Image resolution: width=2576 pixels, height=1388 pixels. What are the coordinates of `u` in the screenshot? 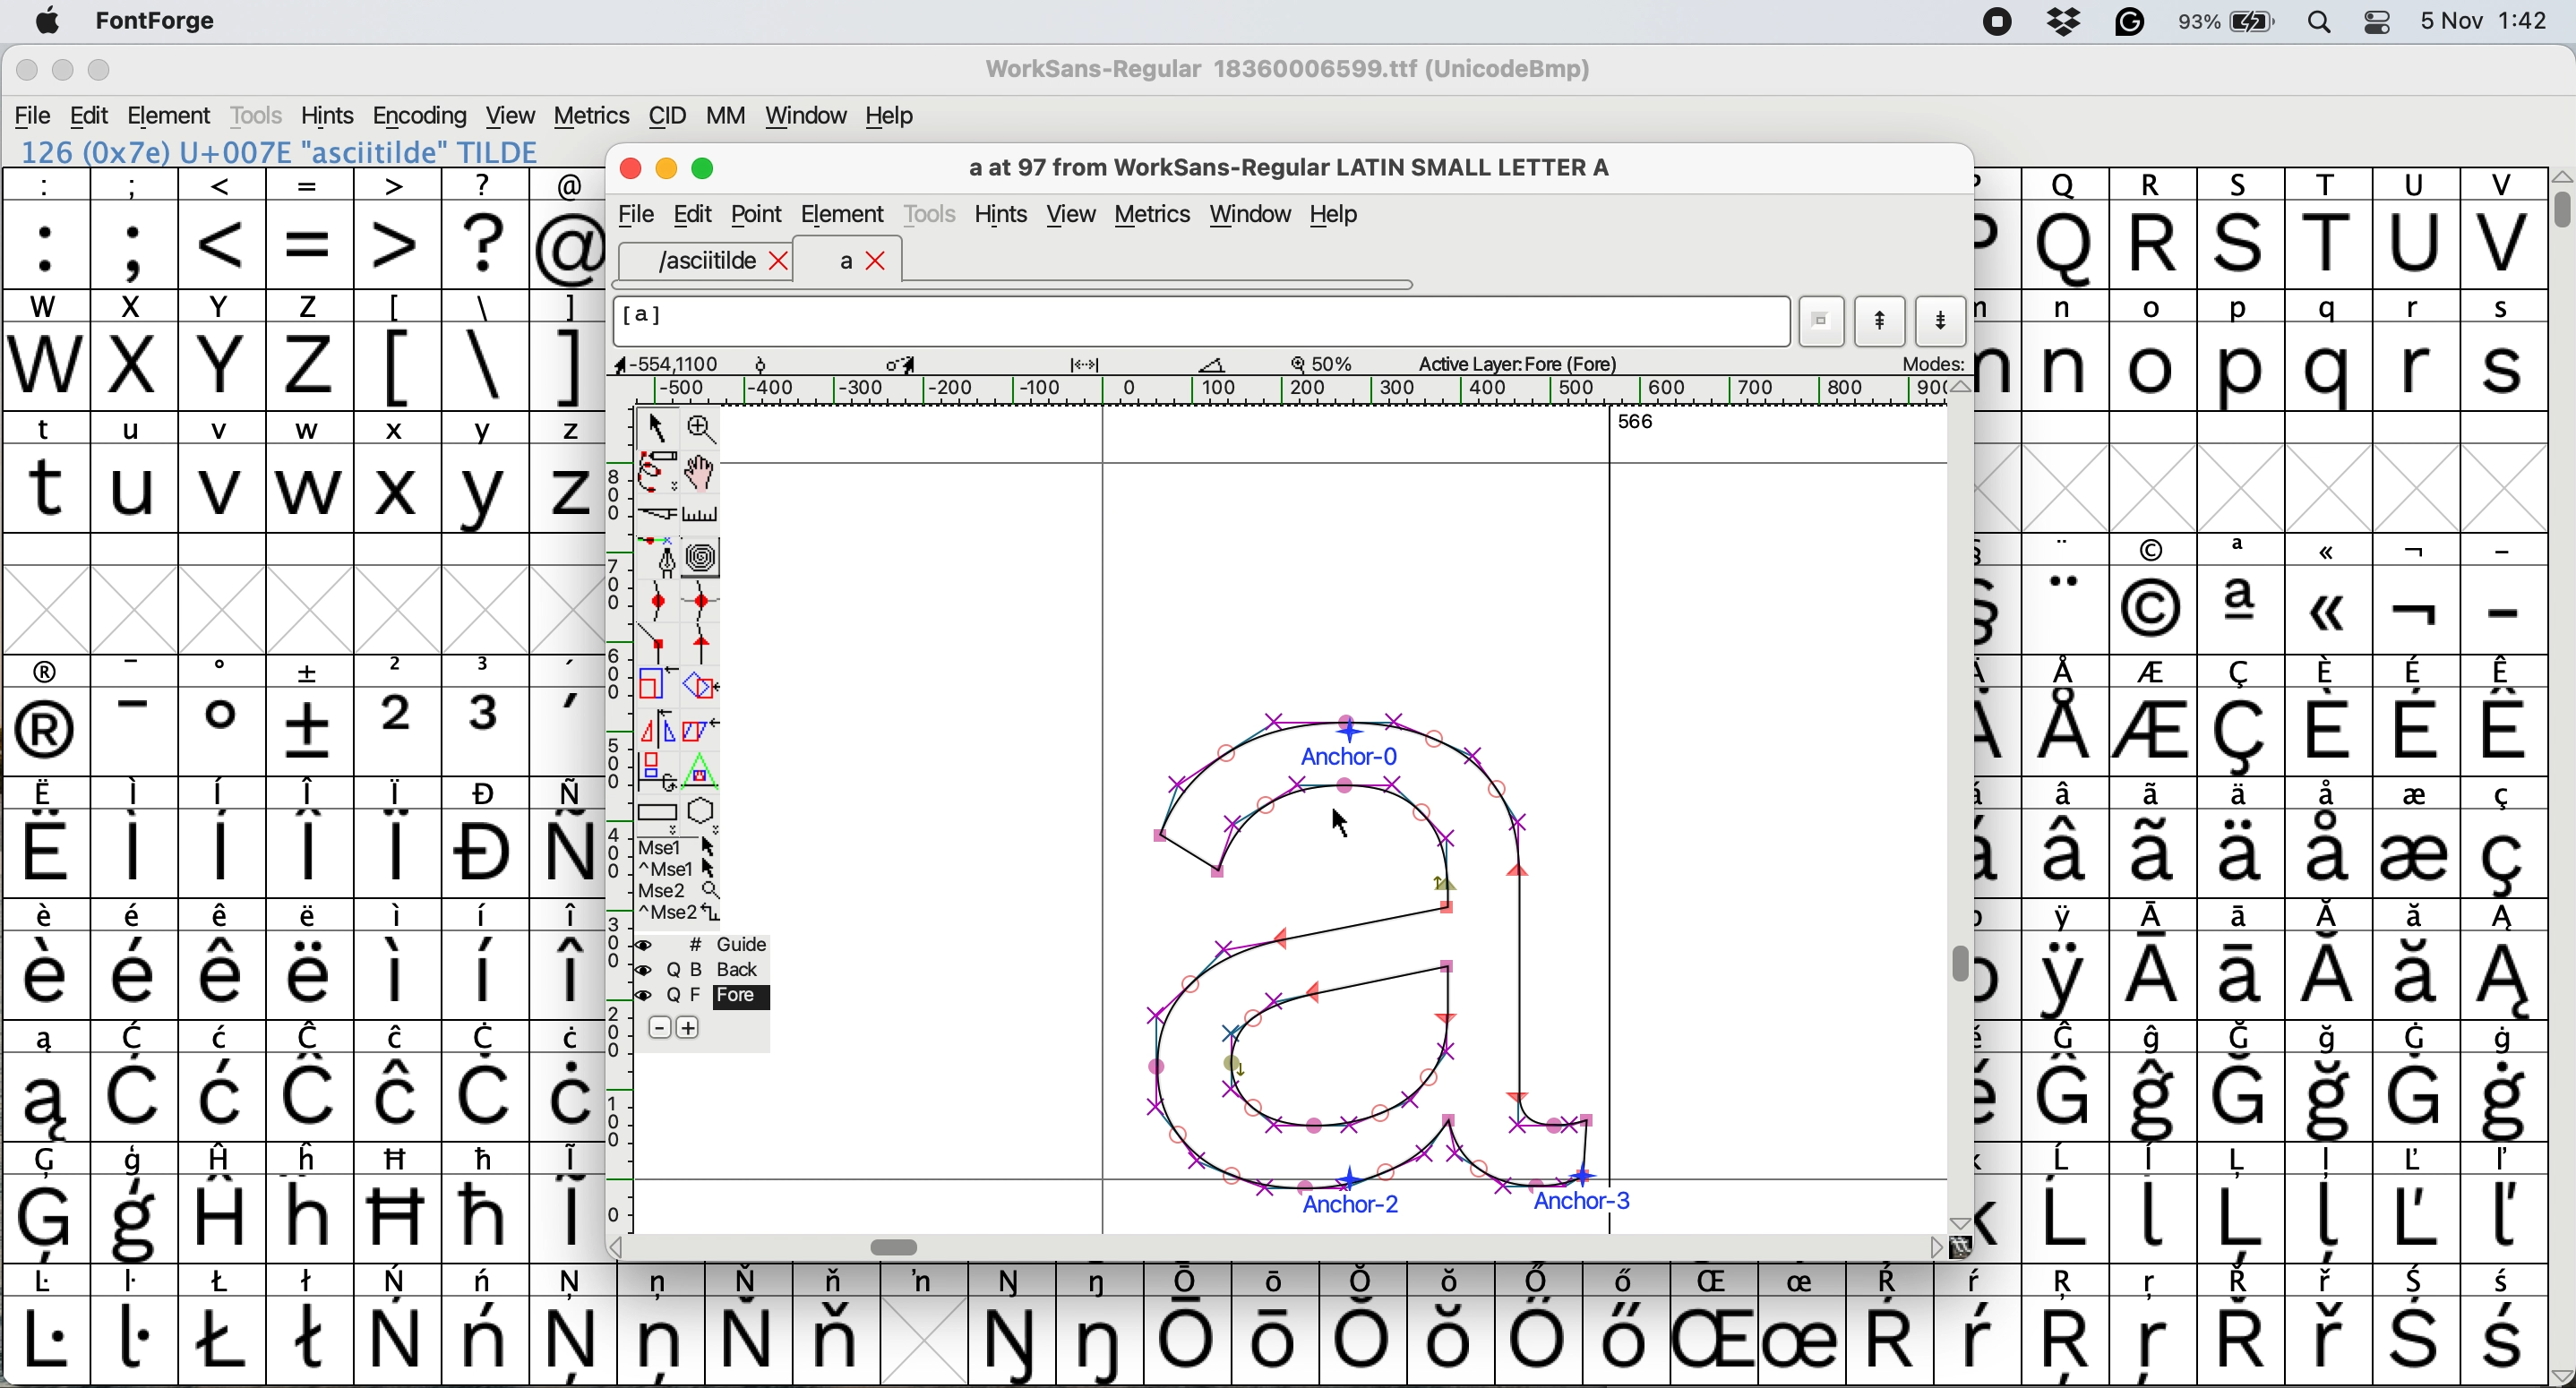 It's located at (136, 471).